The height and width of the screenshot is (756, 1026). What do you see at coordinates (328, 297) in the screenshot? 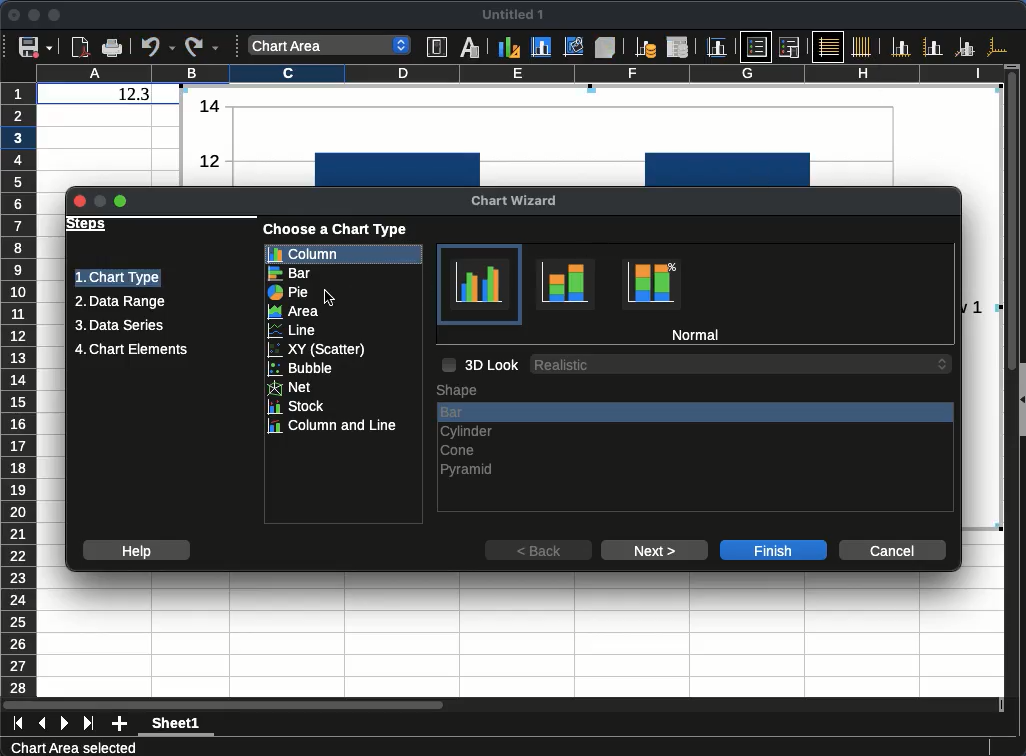
I see `Cursor` at bounding box center [328, 297].